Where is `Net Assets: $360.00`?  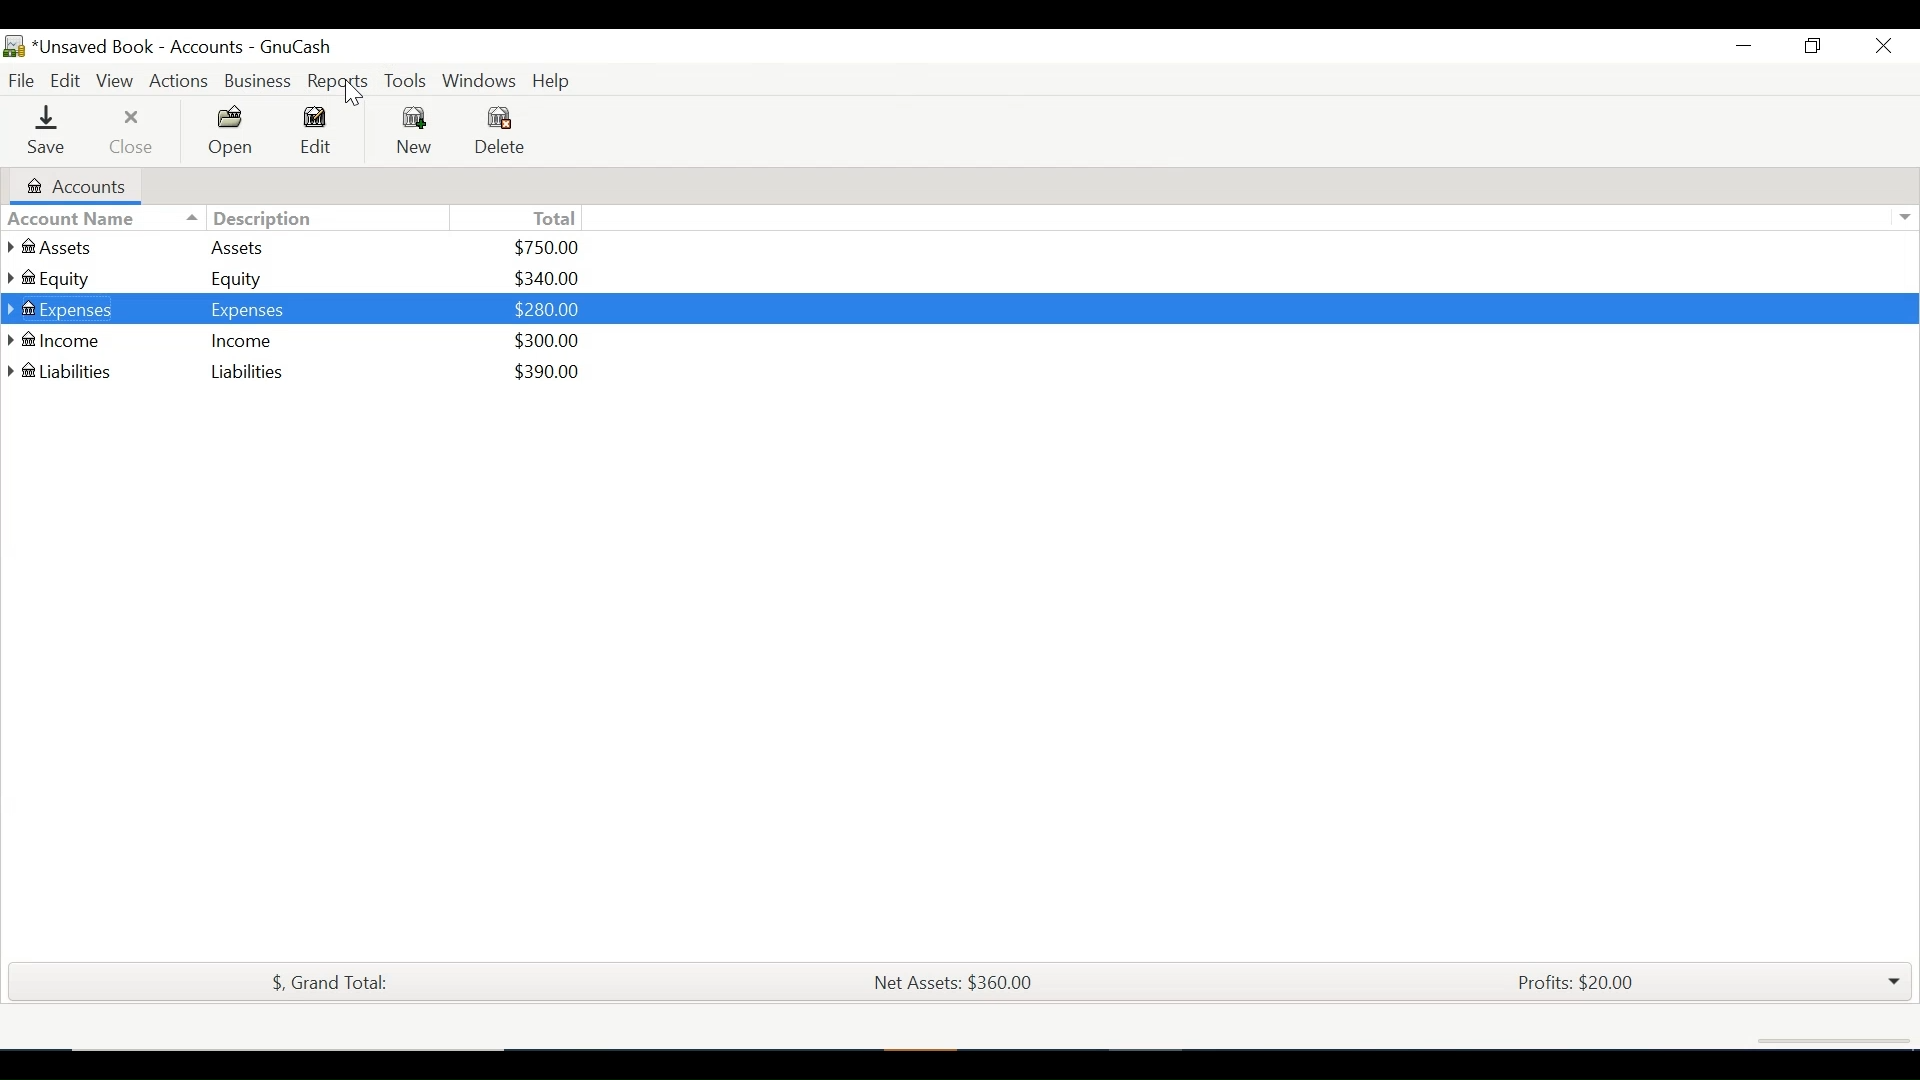
Net Assets: $360.00 is located at coordinates (958, 981).